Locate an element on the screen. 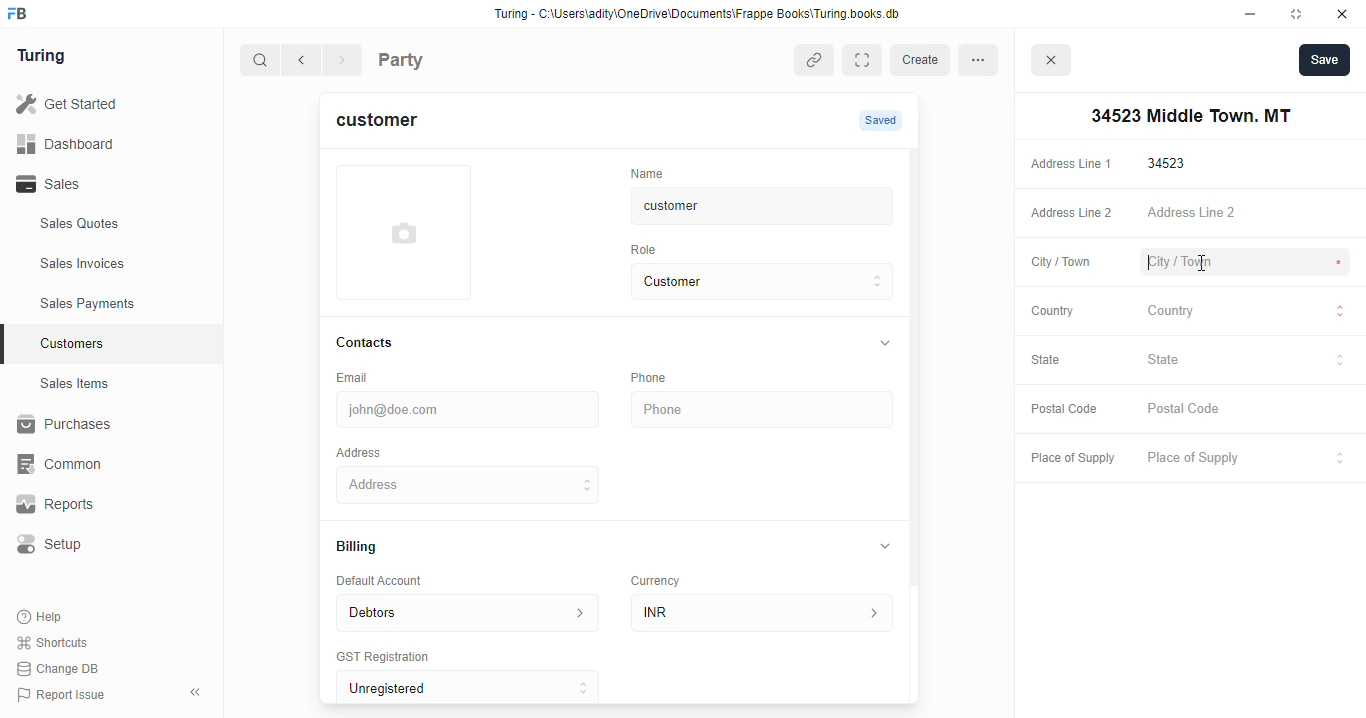 This screenshot has width=1366, height=718. 34523 Middle Town. MT is located at coordinates (1187, 116).